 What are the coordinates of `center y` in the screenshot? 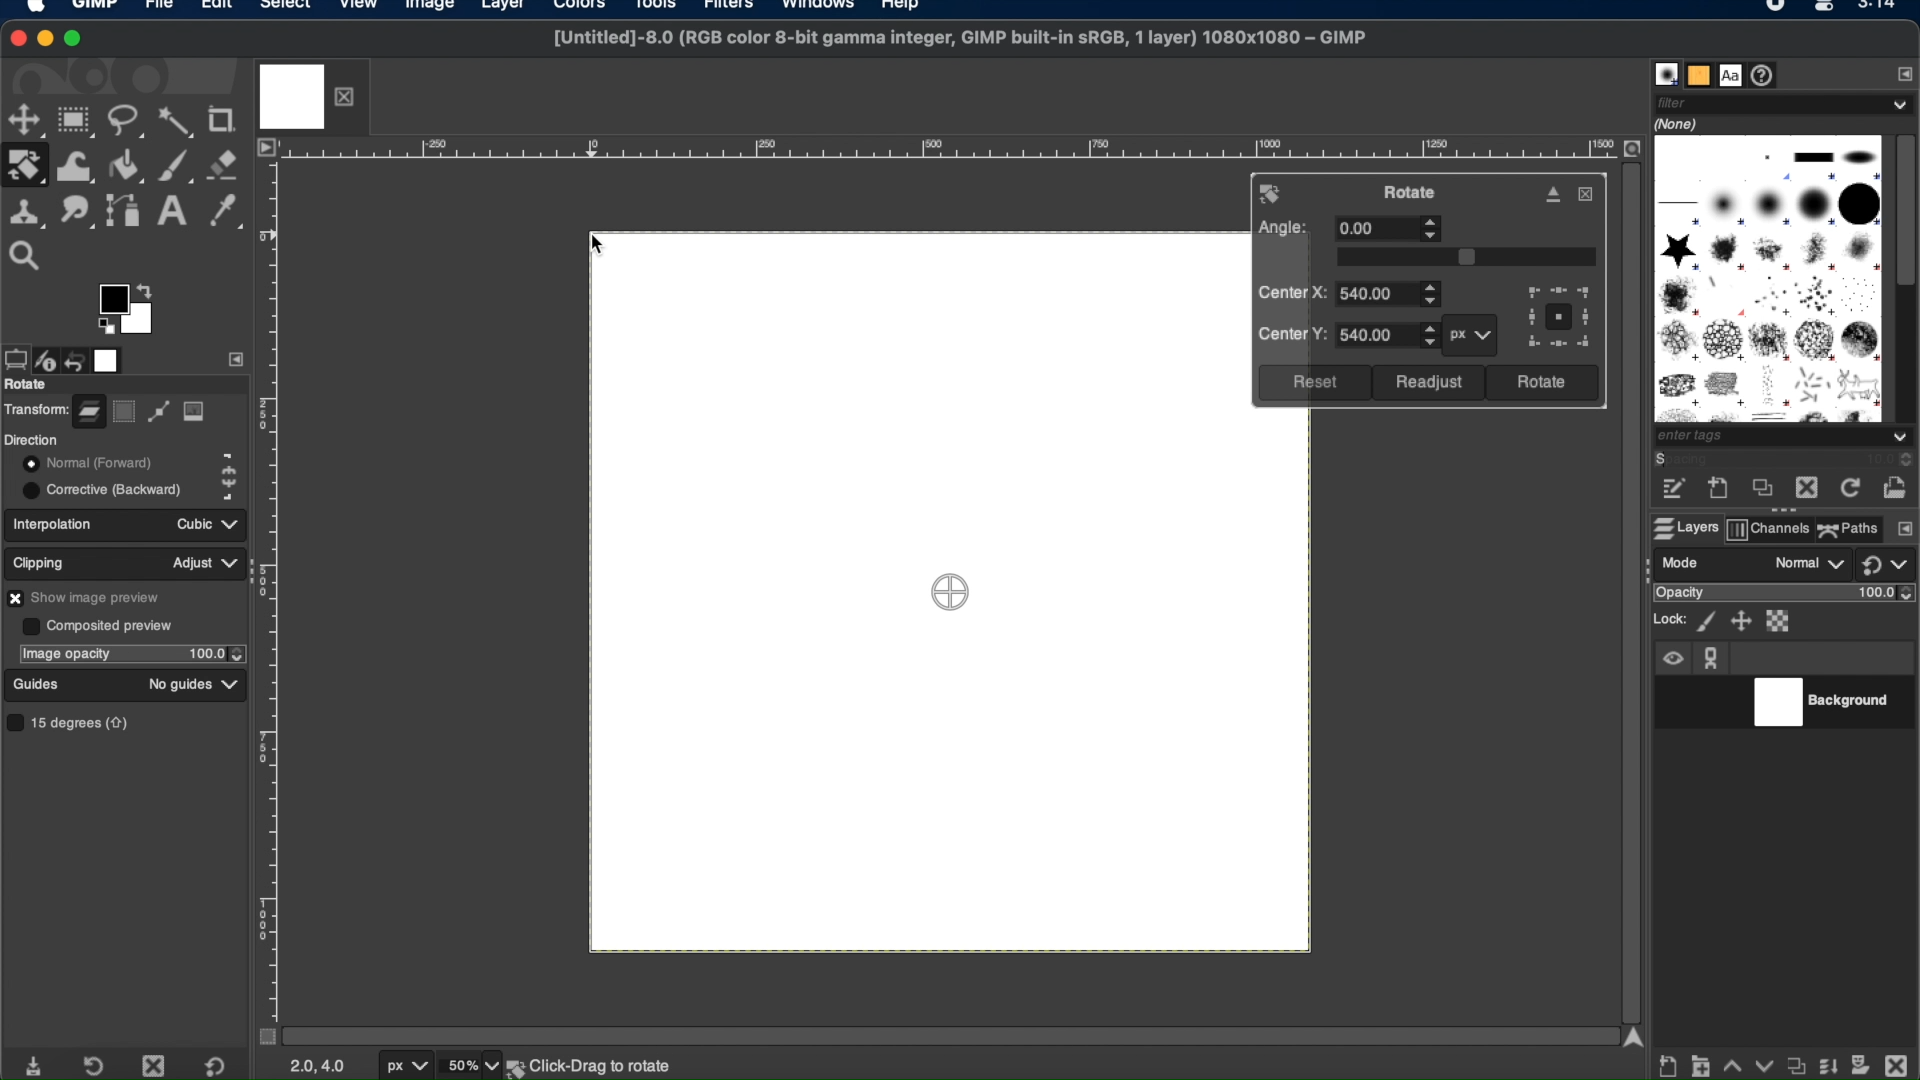 It's located at (1345, 335).